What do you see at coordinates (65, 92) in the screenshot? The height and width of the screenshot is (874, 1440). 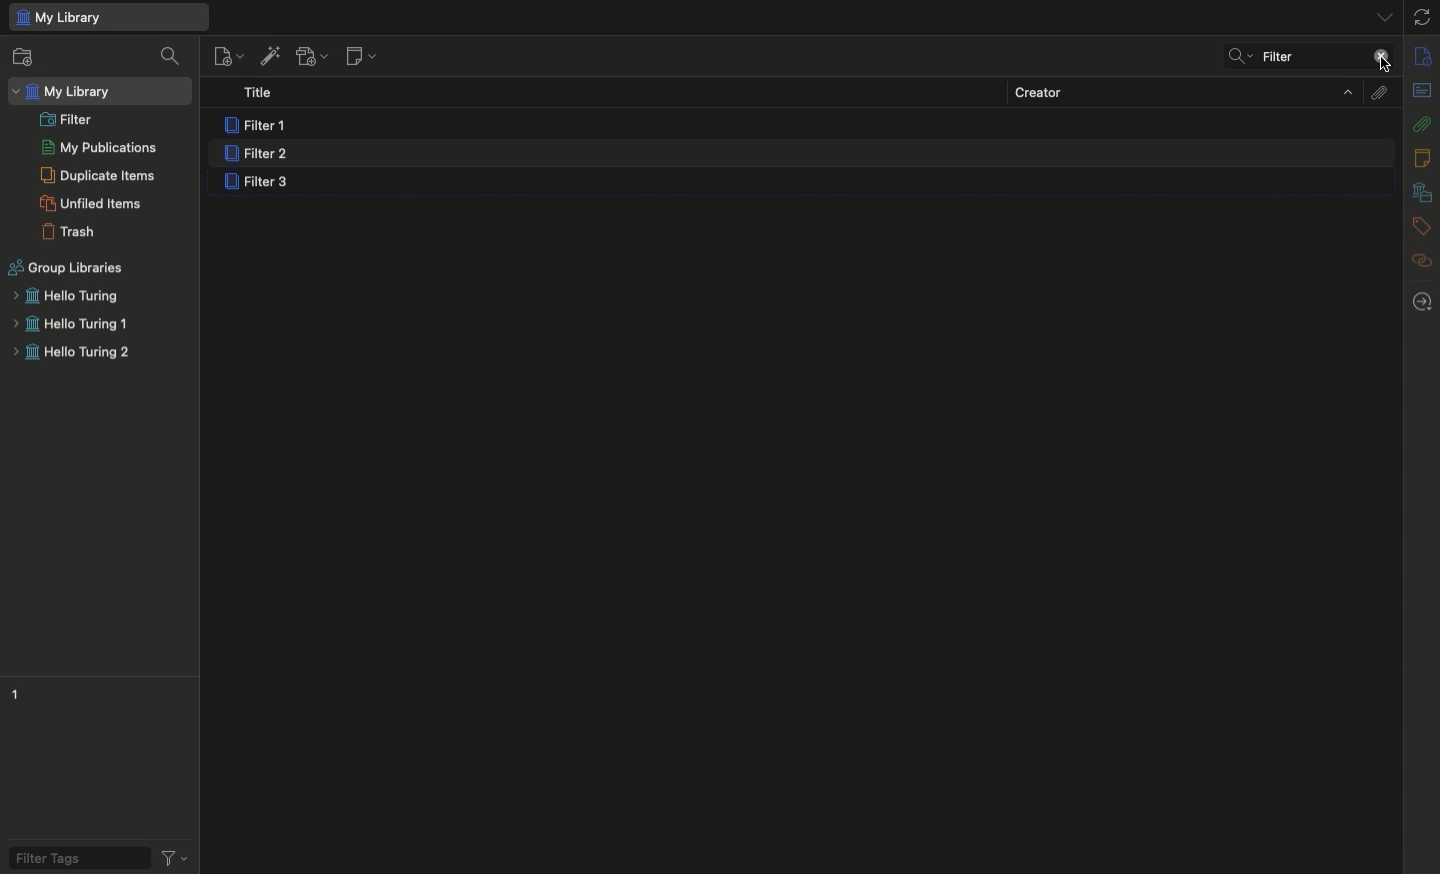 I see `My library` at bounding box center [65, 92].